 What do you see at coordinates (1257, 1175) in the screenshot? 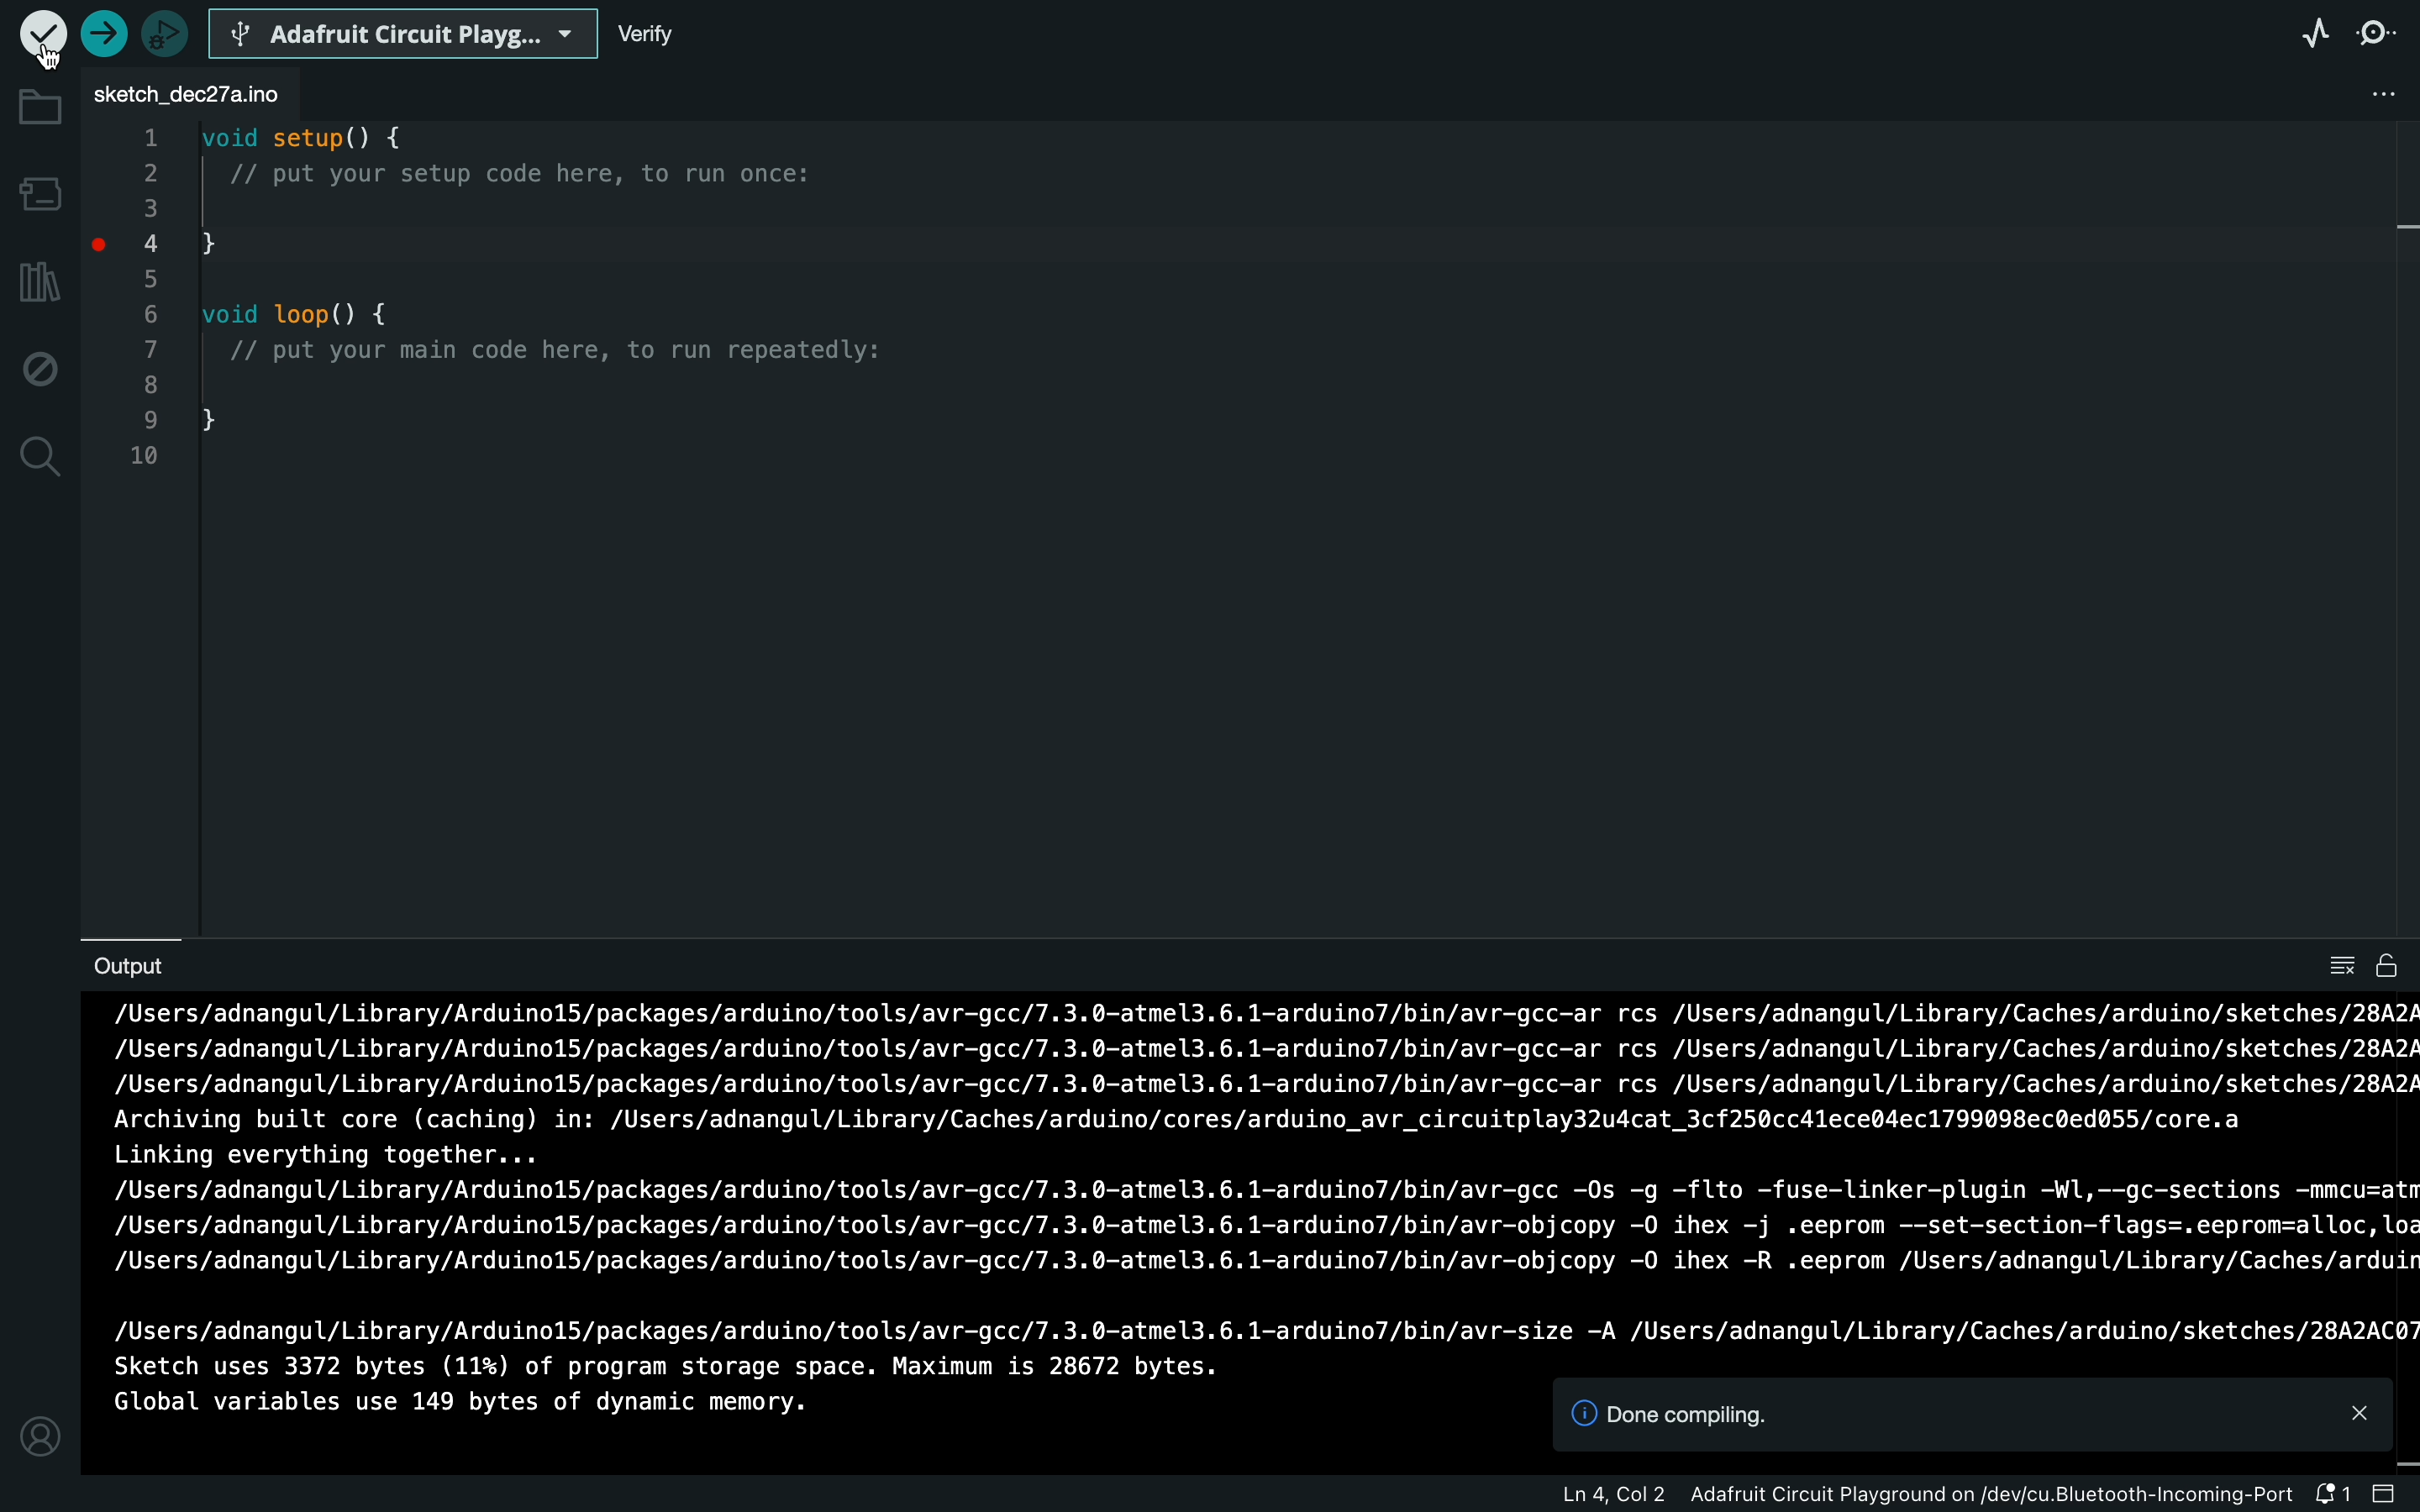
I see `compiling process` at bounding box center [1257, 1175].